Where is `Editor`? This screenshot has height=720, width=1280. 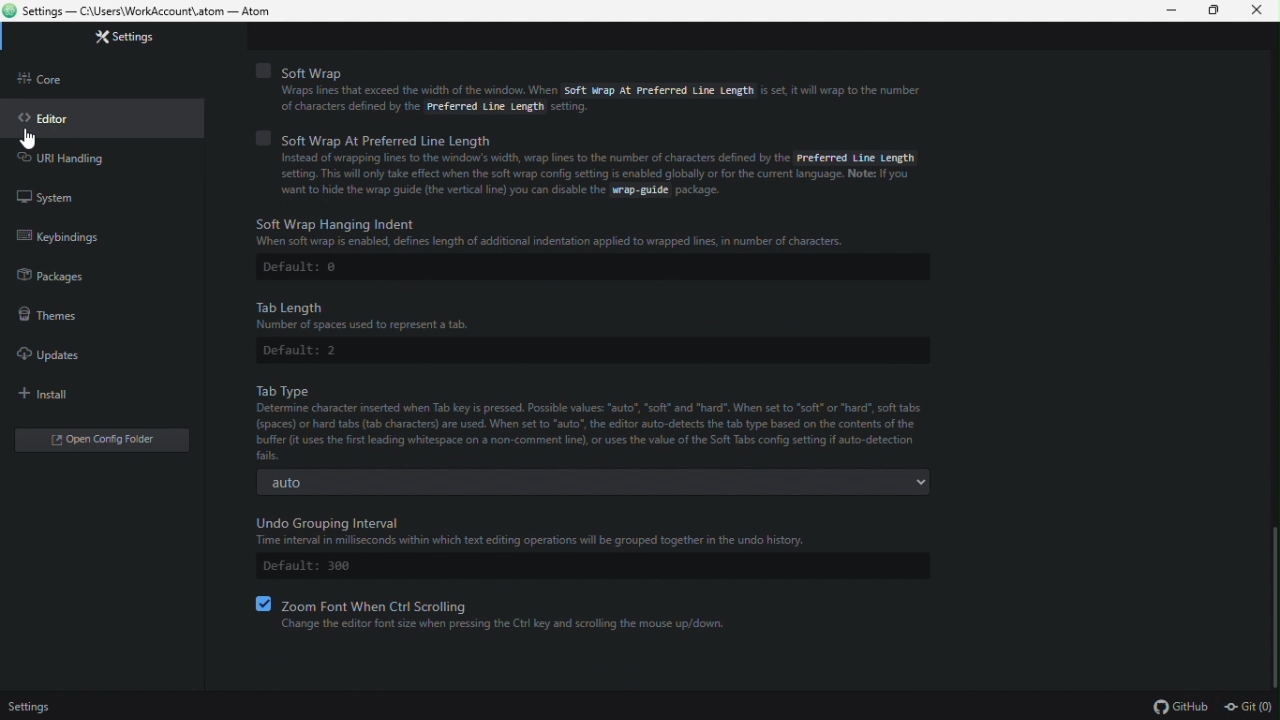 Editor is located at coordinates (50, 119).